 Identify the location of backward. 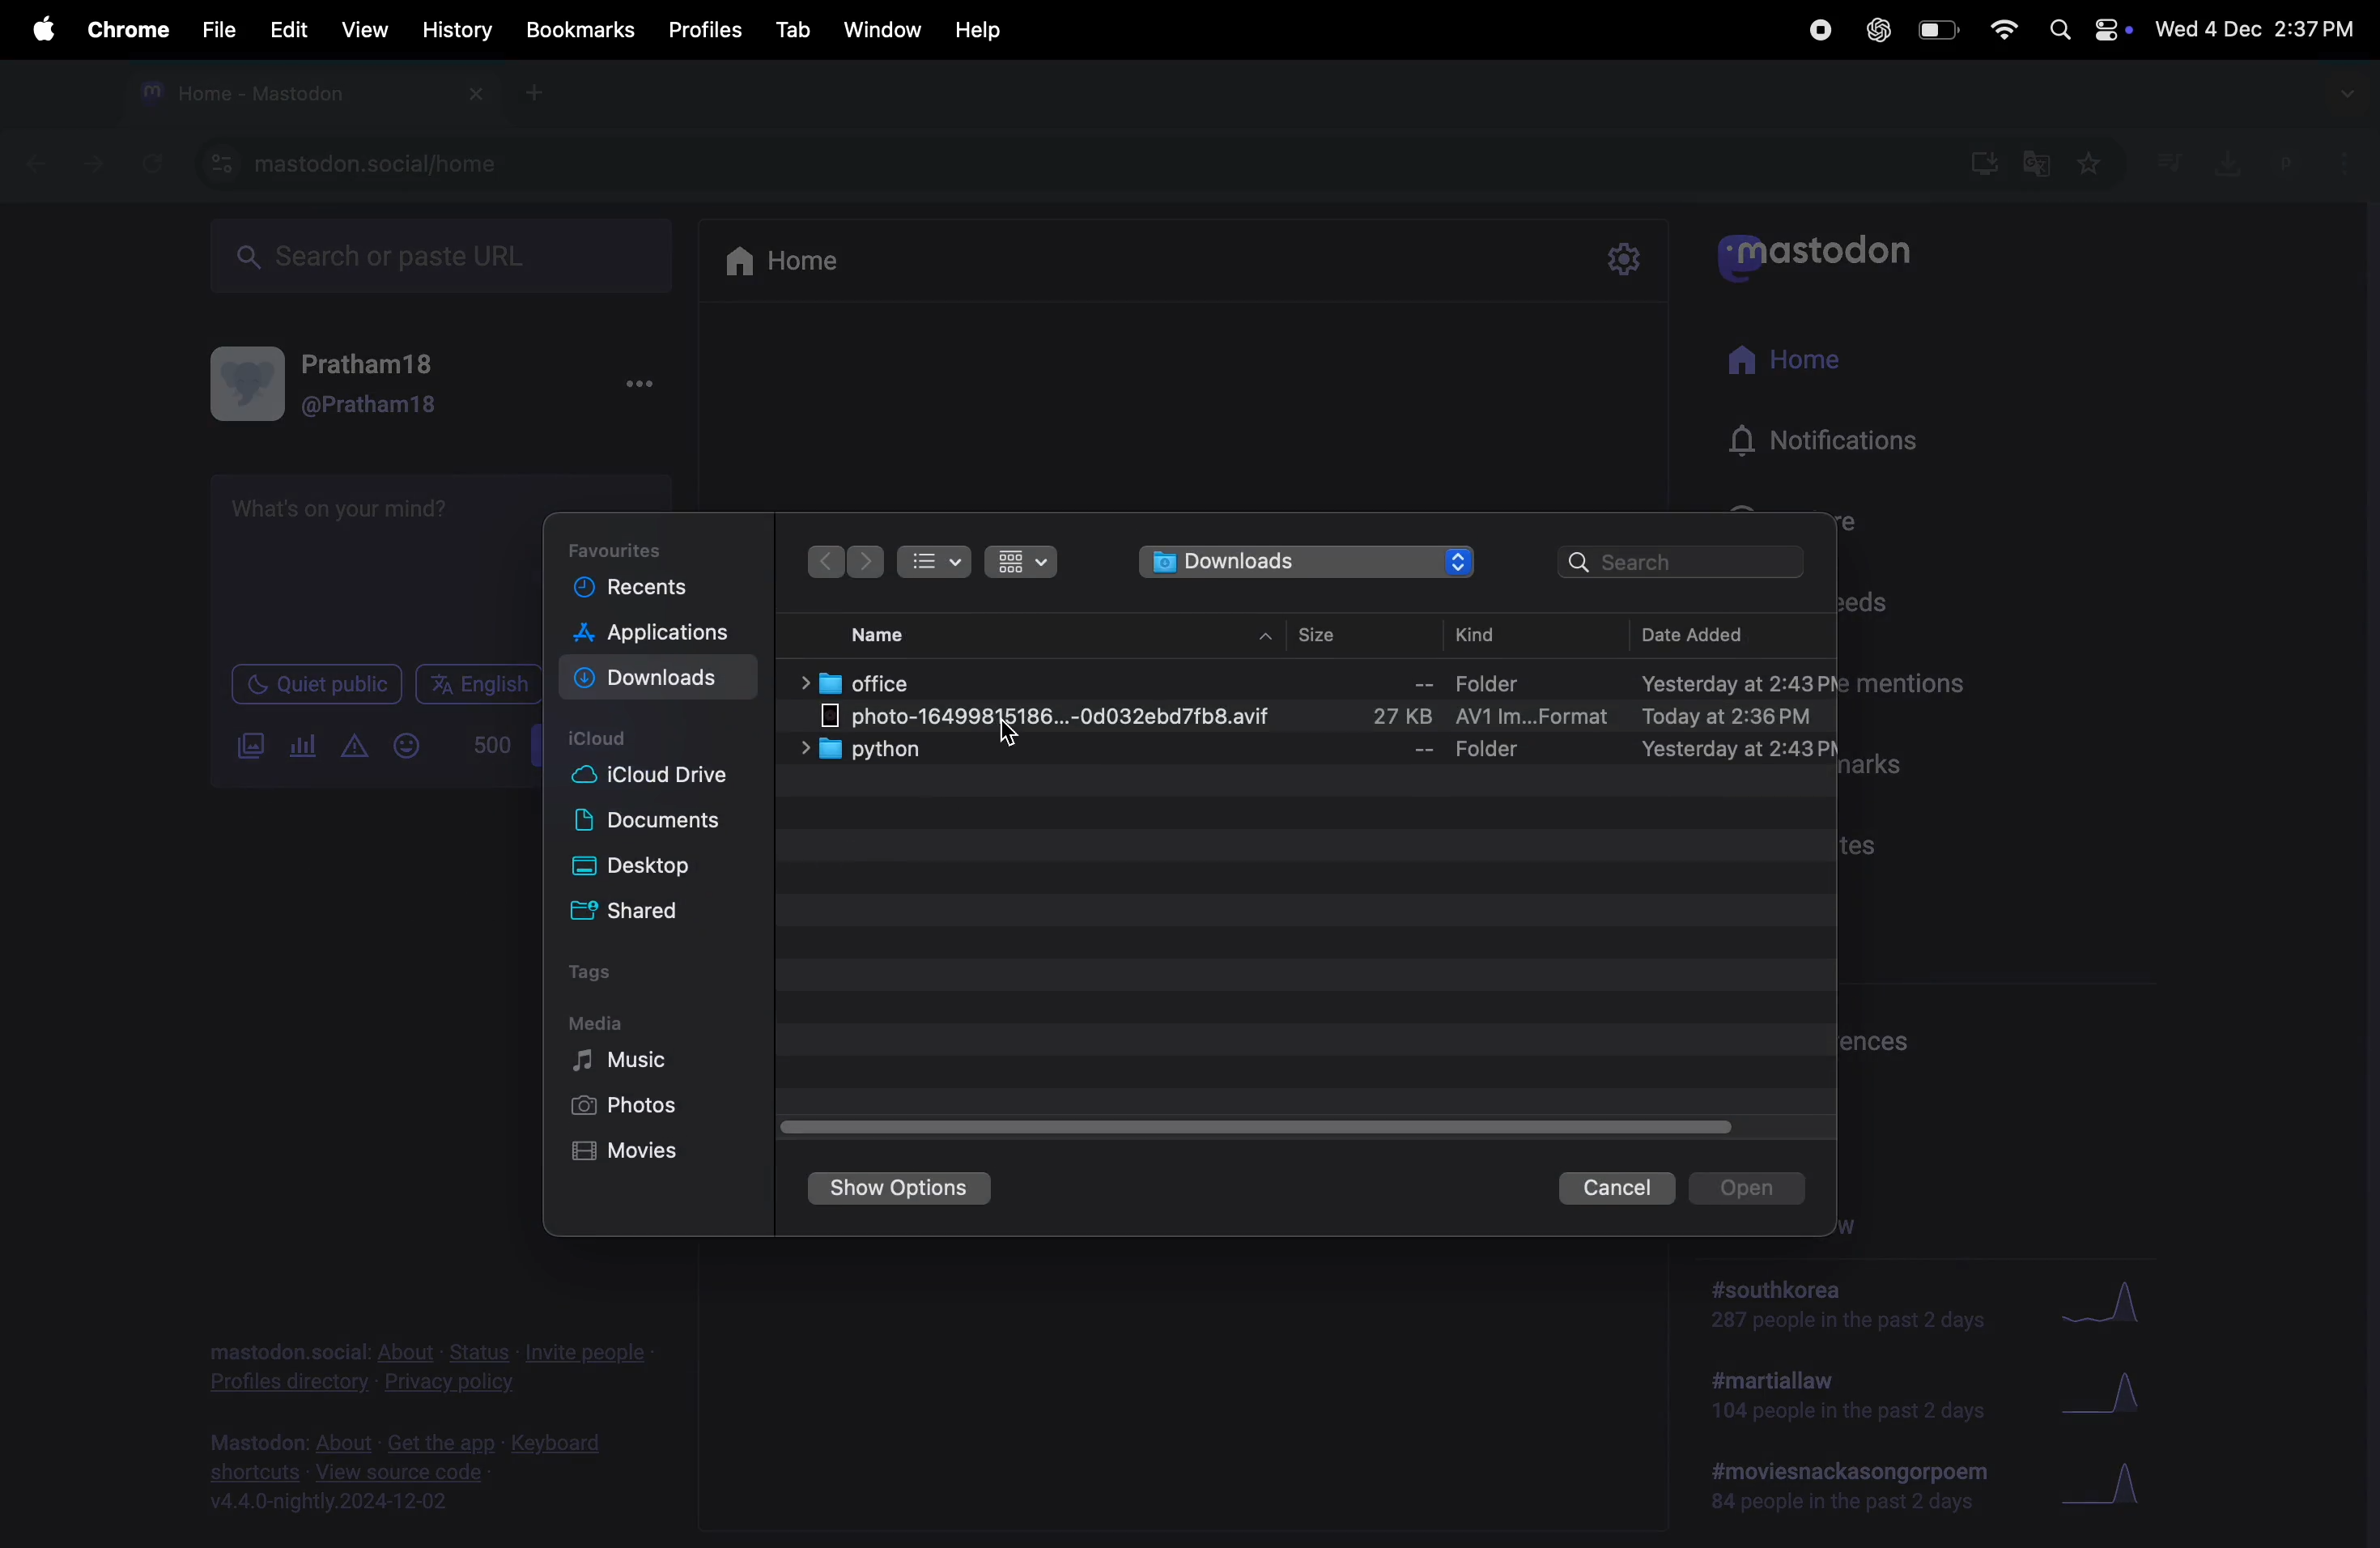
(36, 159).